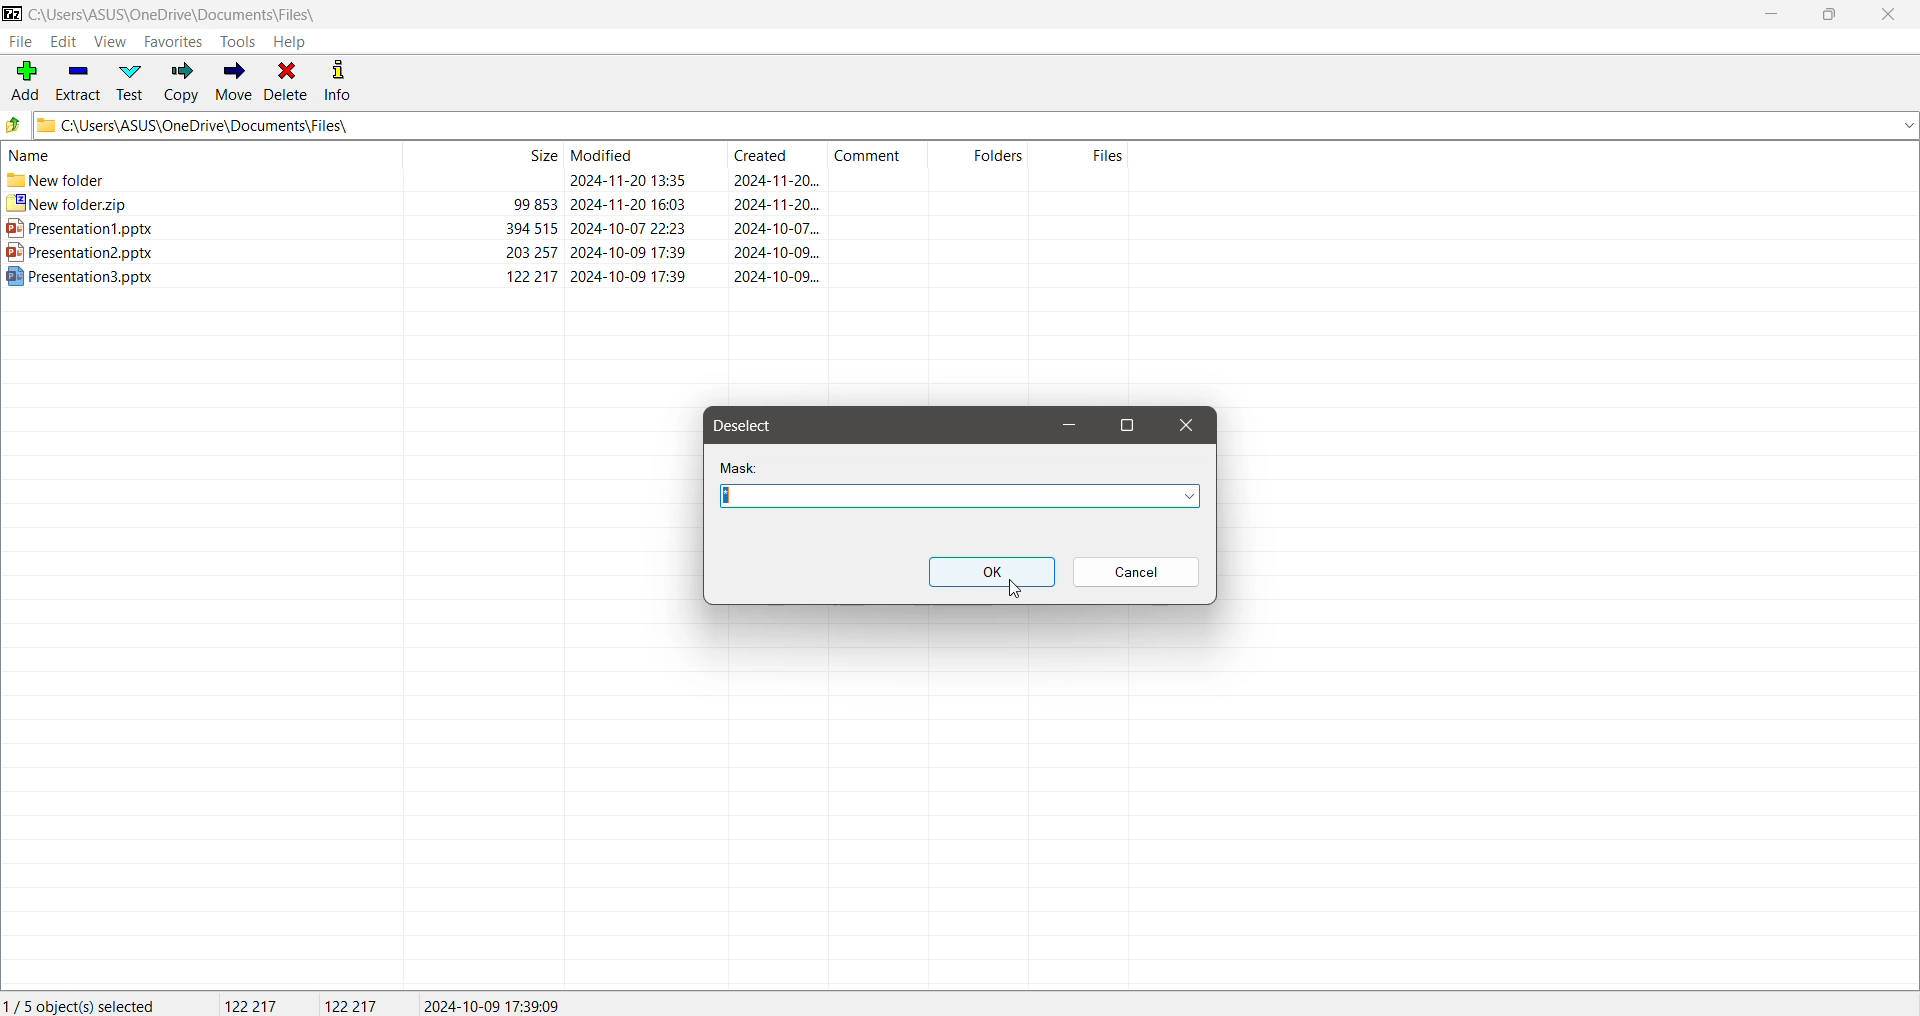 The image size is (1920, 1016). Describe the element at coordinates (746, 466) in the screenshot. I see `Mask` at that location.